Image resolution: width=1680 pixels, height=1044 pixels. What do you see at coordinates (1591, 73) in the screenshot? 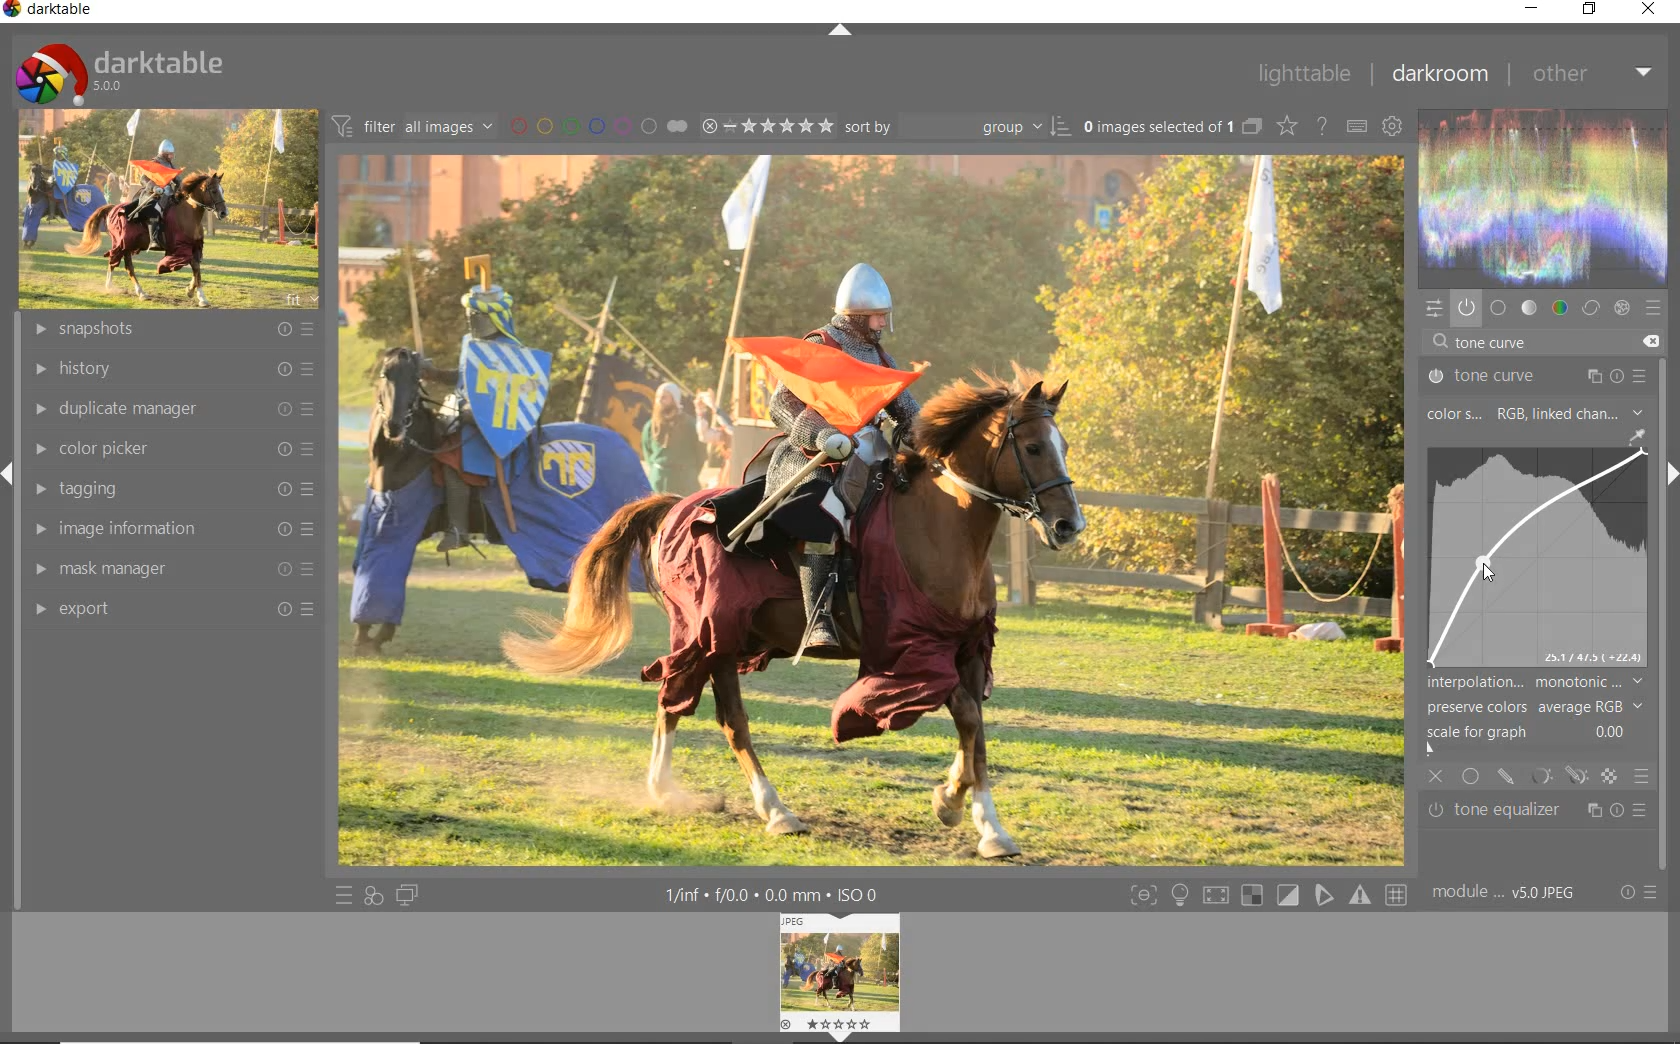
I see `other` at bounding box center [1591, 73].